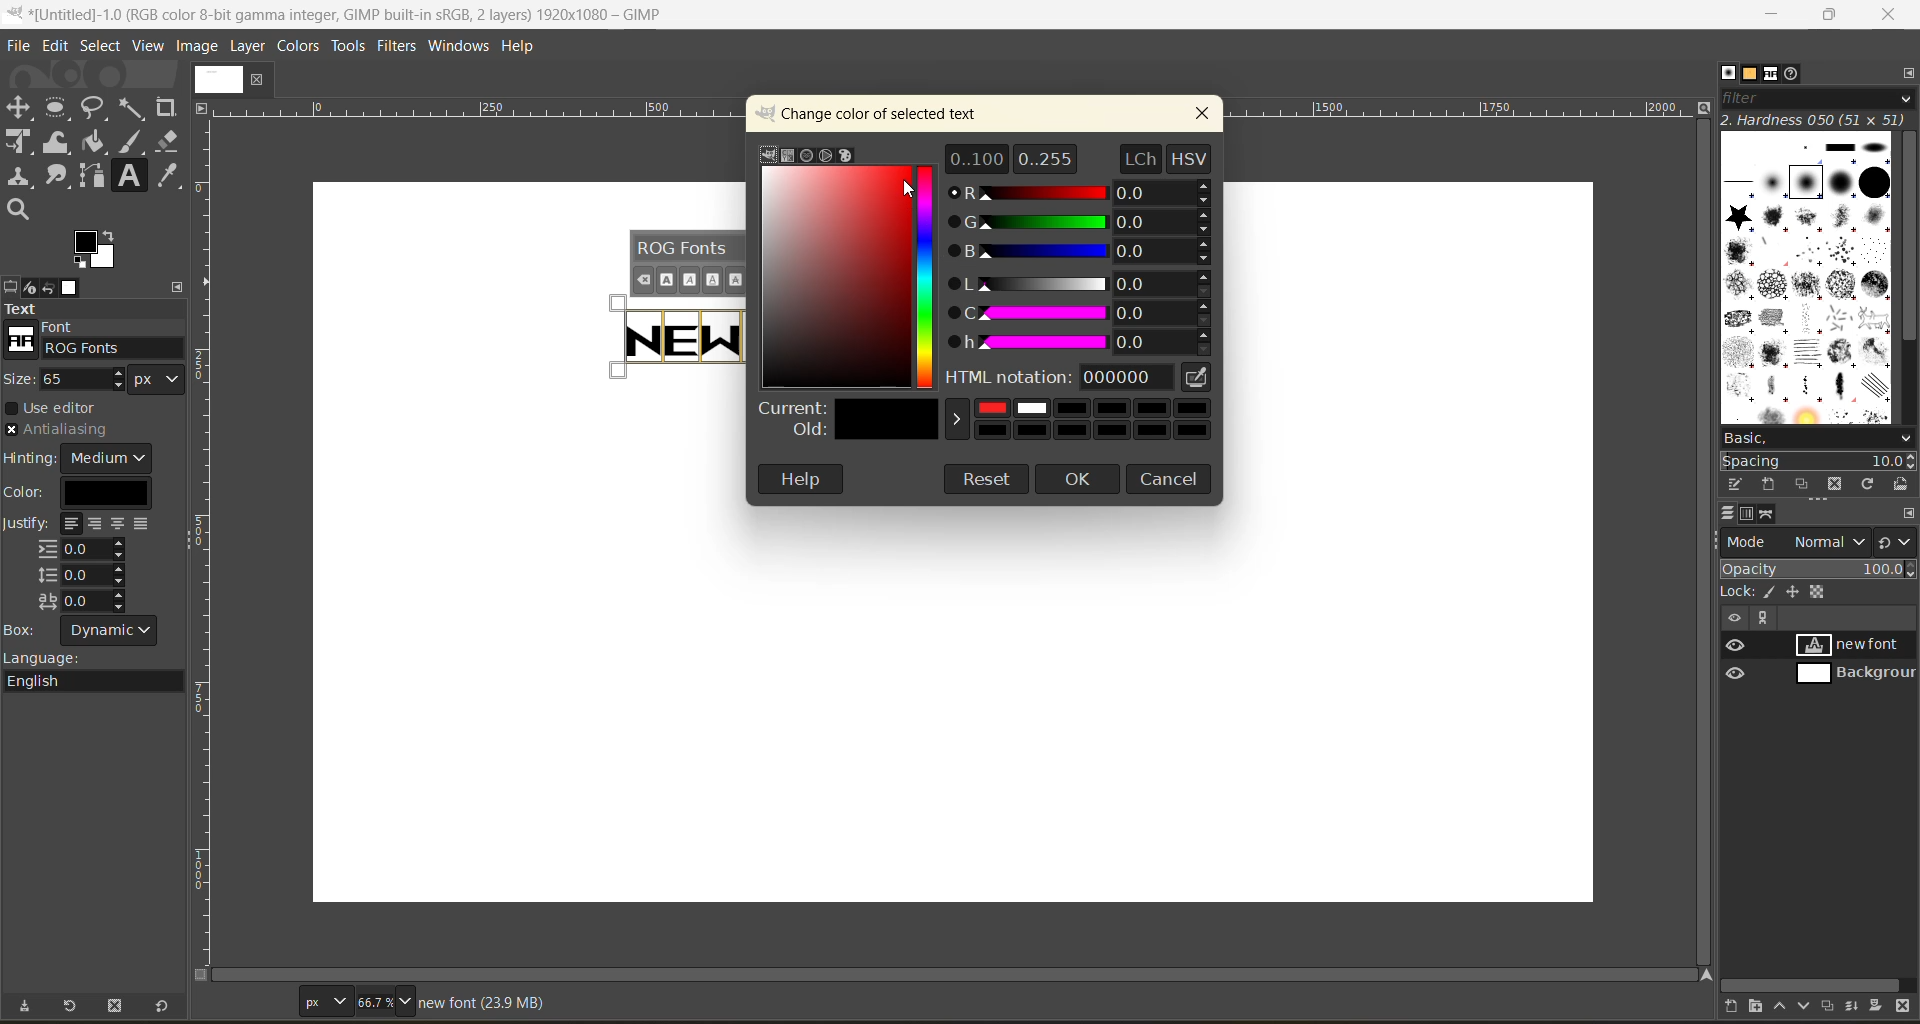 Image resolution: width=1920 pixels, height=1024 pixels. Describe the element at coordinates (1768, 514) in the screenshot. I see `paths` at that location.